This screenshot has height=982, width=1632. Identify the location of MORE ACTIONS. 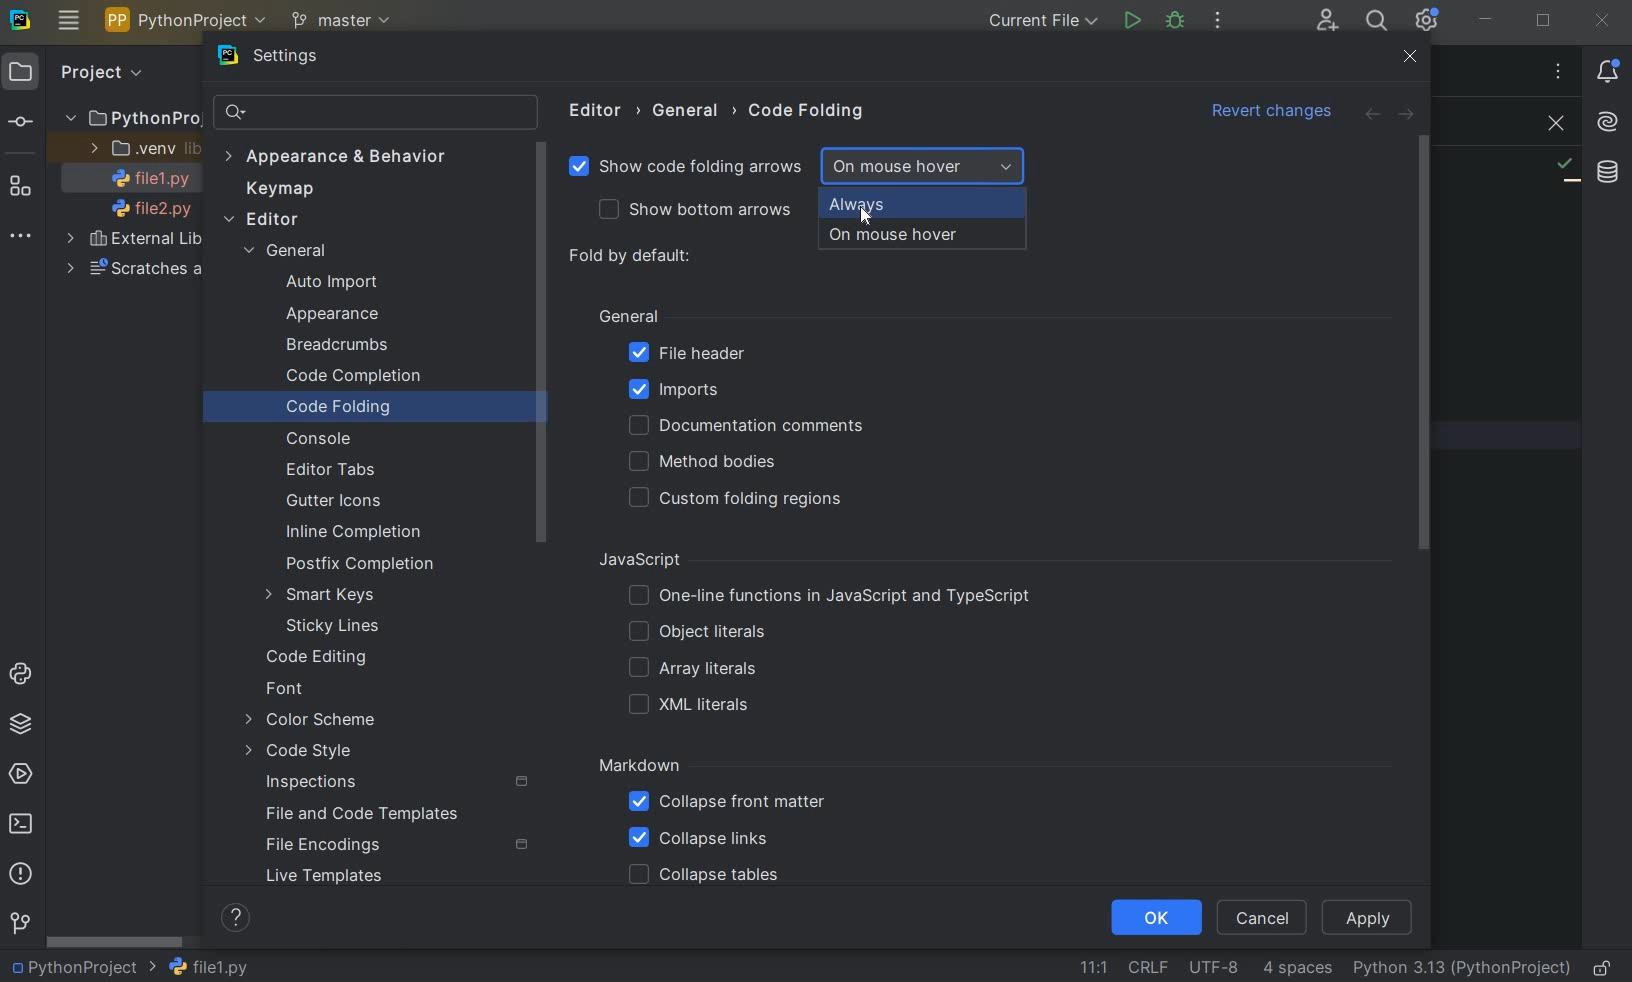
(1219, 20).